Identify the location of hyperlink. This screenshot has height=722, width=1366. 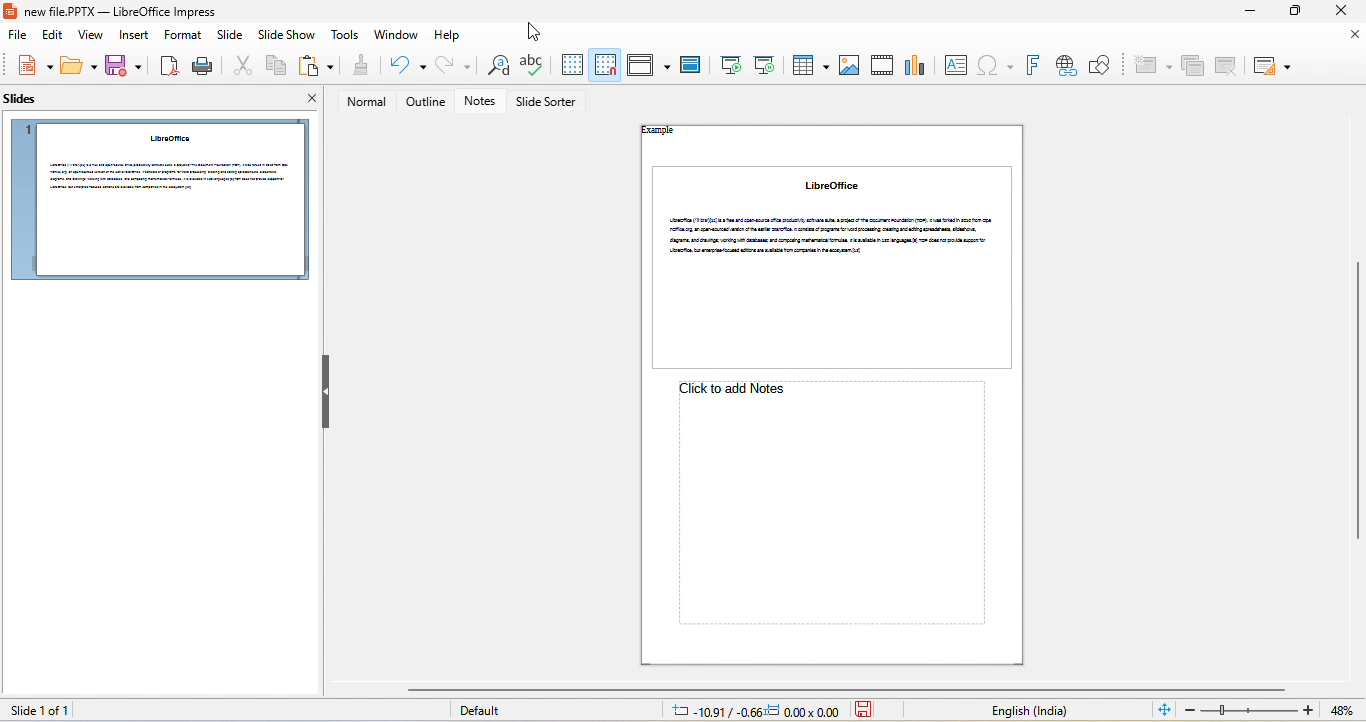
(1065, 66).